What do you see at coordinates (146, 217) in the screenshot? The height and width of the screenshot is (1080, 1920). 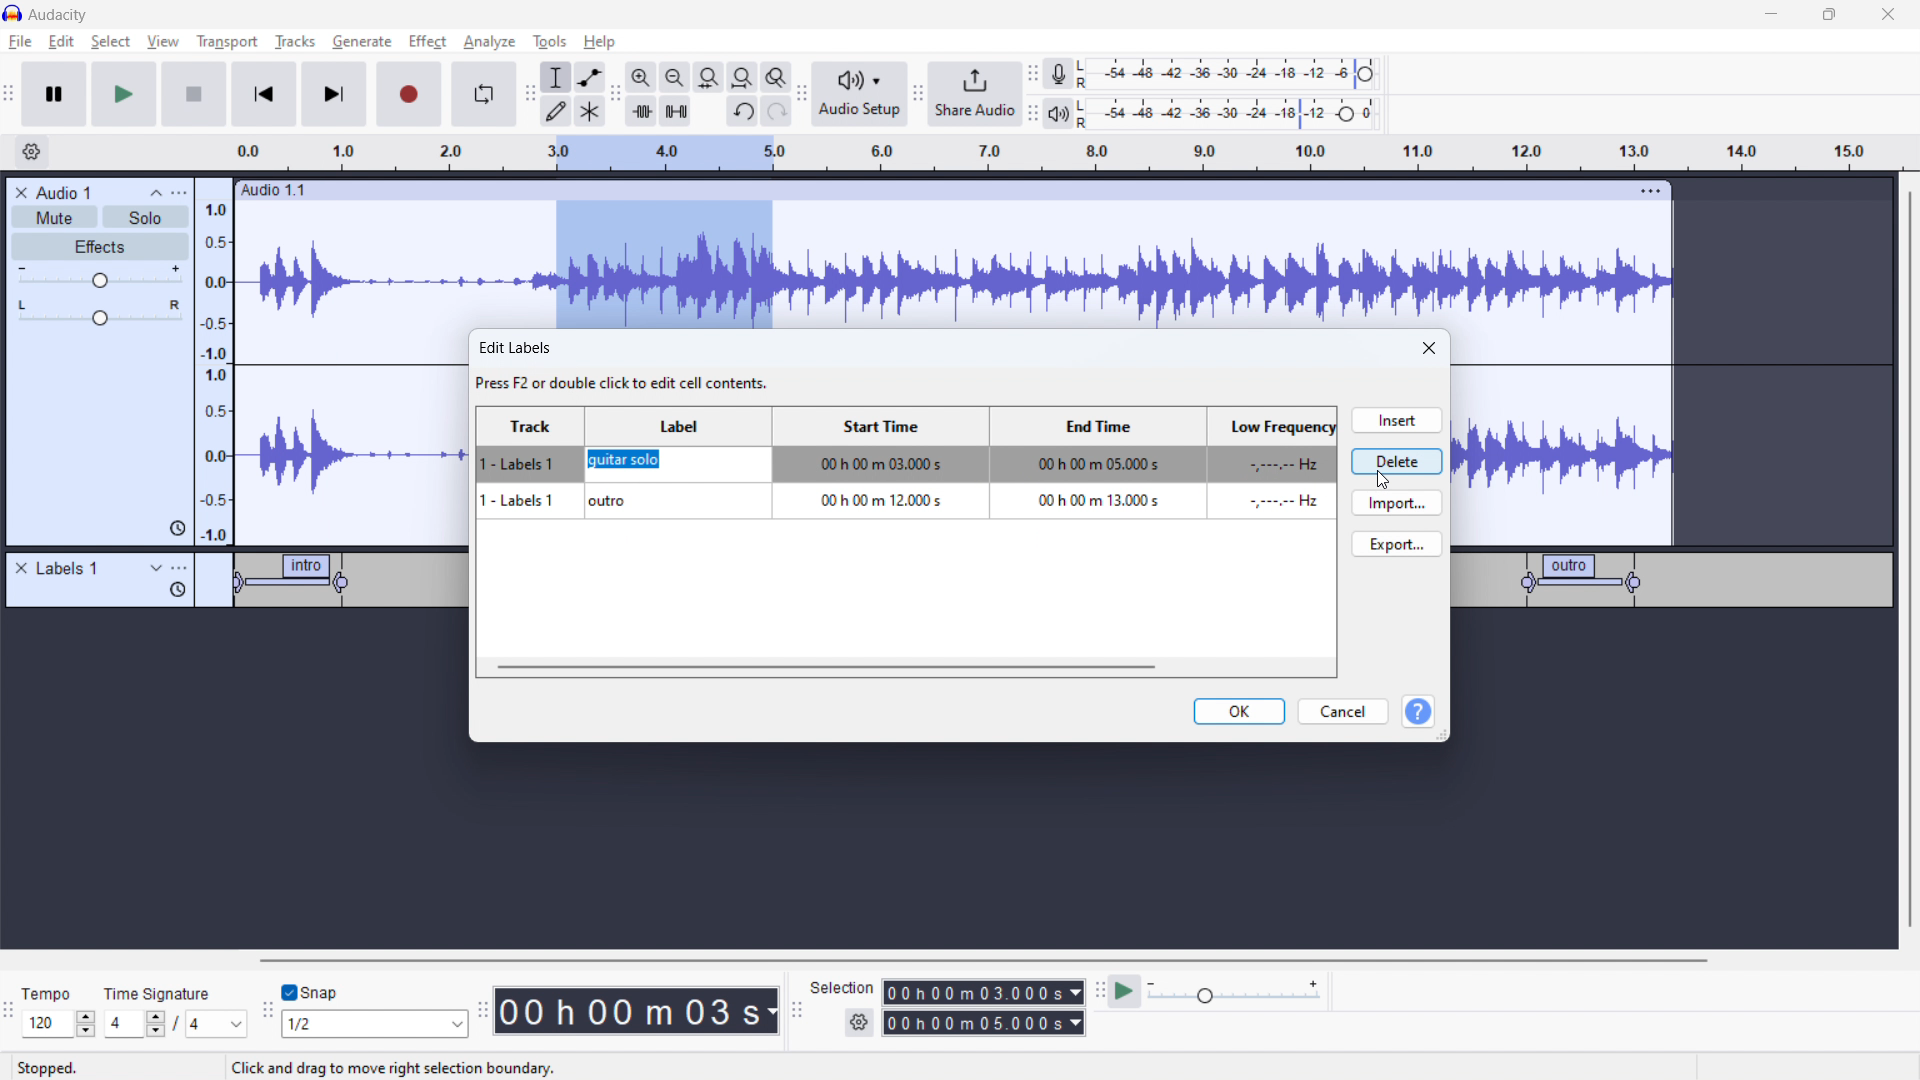 I see `solo` at bounding box center [146, 217].